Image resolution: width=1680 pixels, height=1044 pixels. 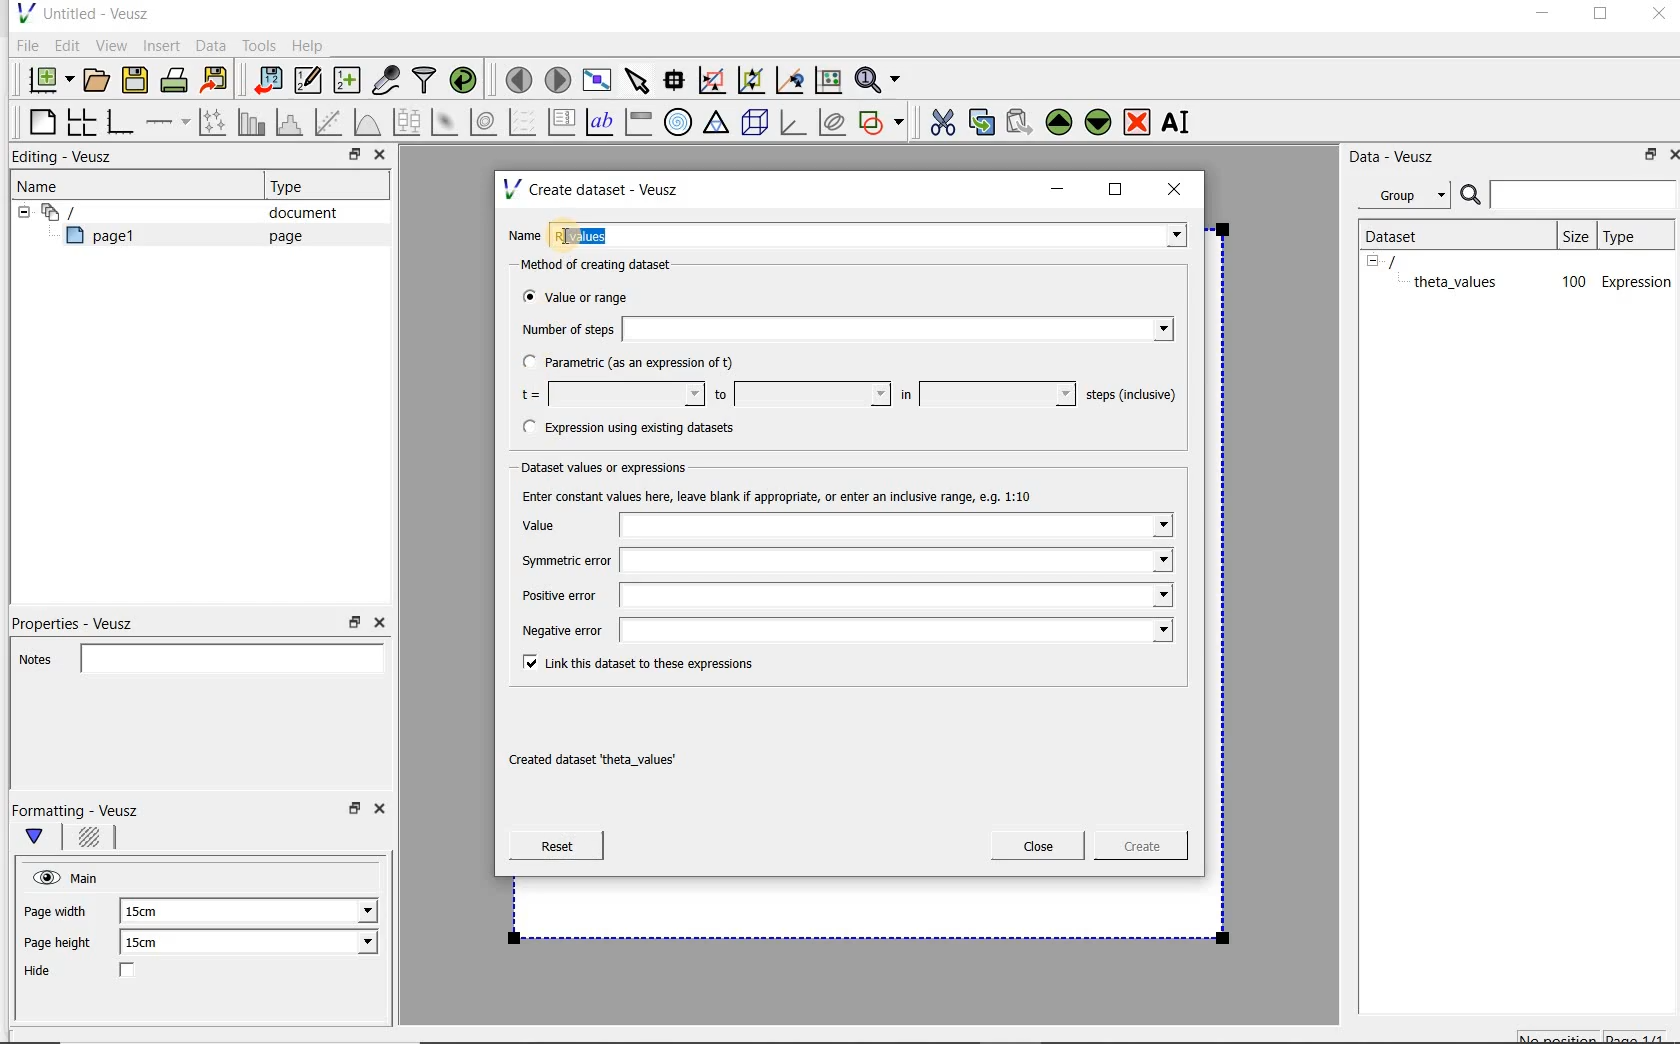 I want to click on 15cm, so click(x=154, y=943).